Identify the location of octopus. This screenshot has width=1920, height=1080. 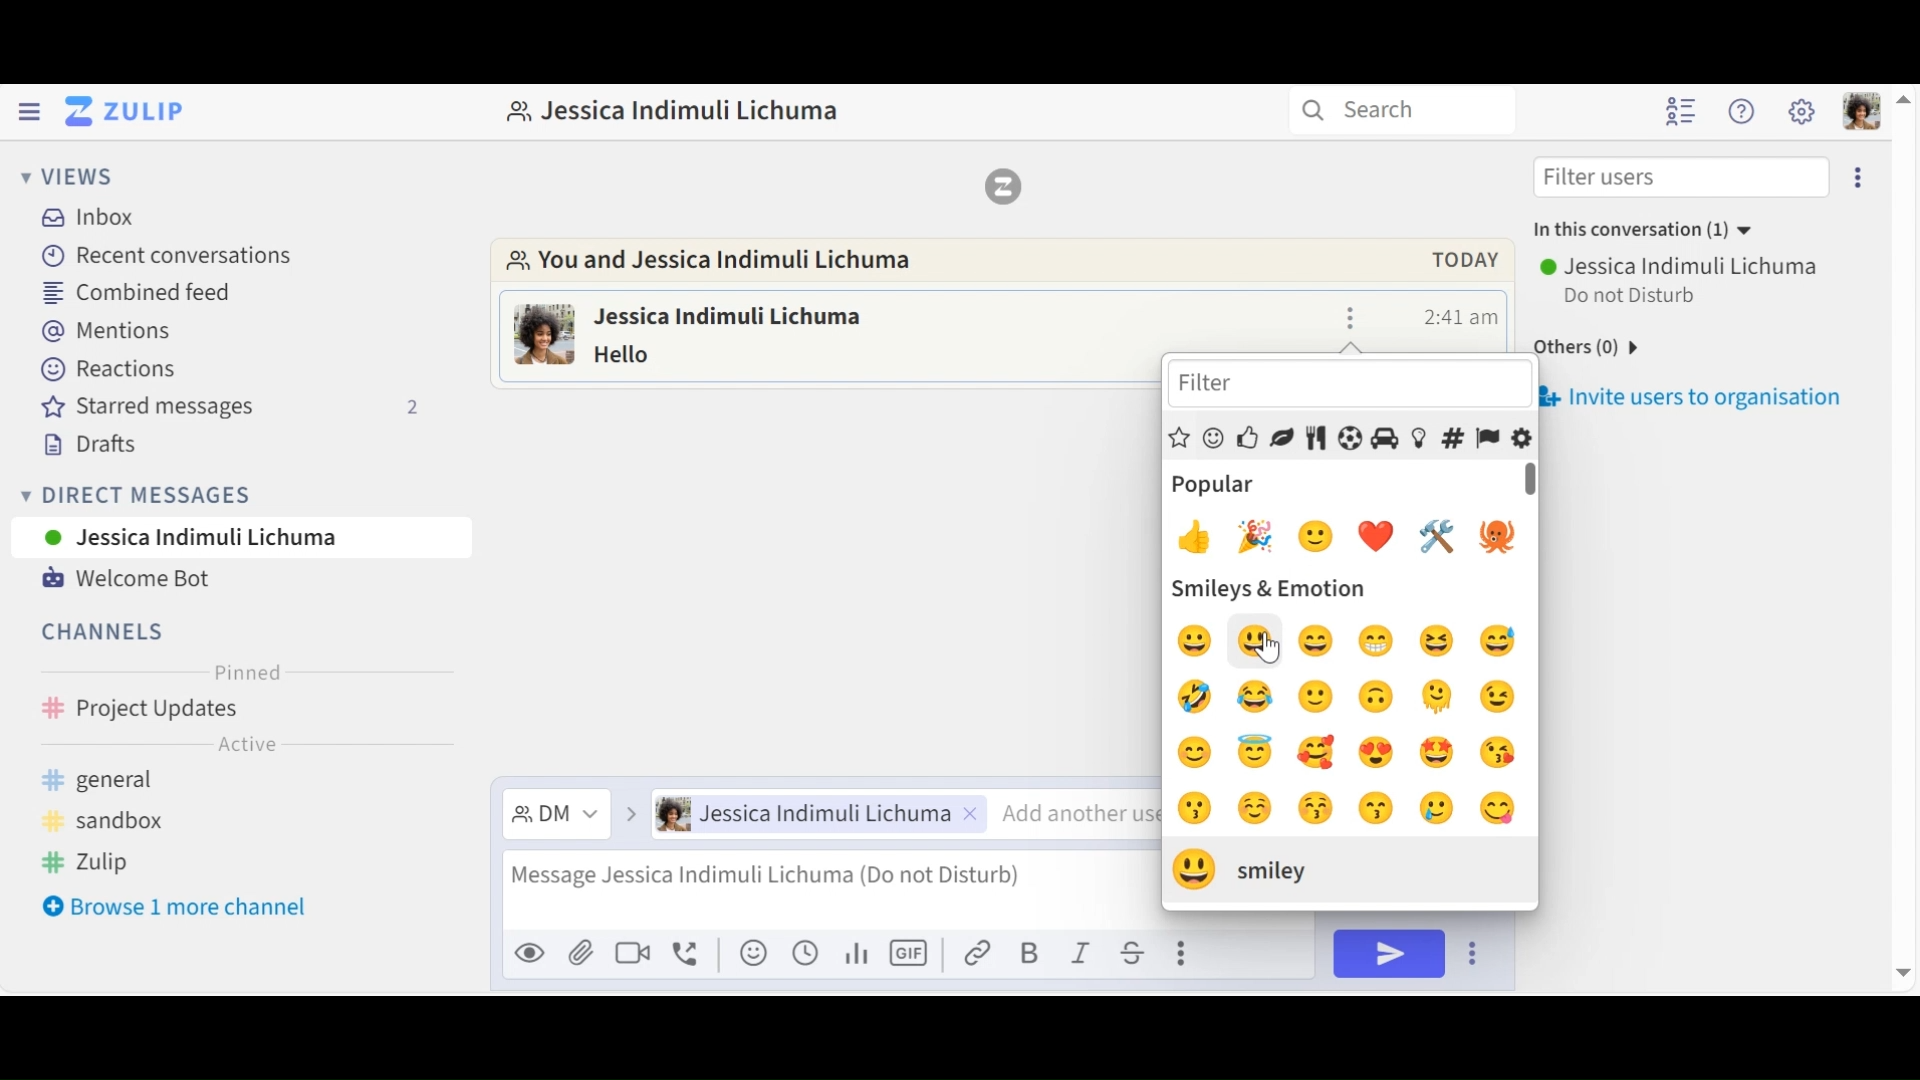
(1499, 539).